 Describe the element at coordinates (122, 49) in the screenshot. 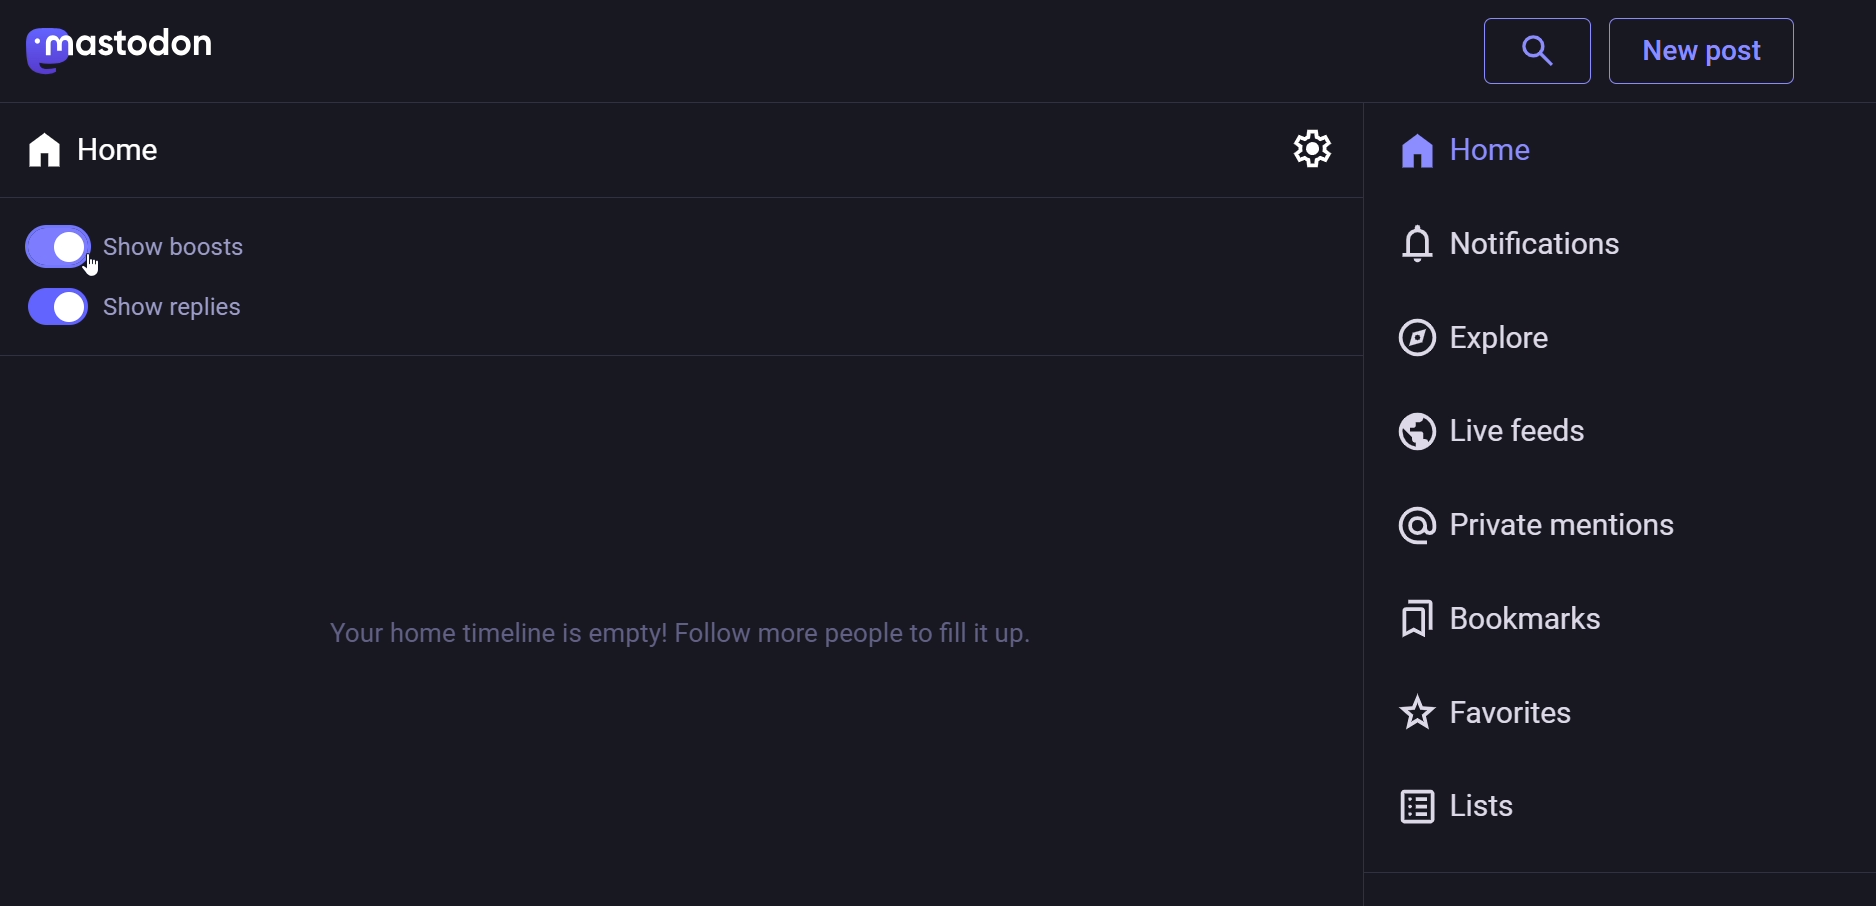

I see `mastodon` at that location.